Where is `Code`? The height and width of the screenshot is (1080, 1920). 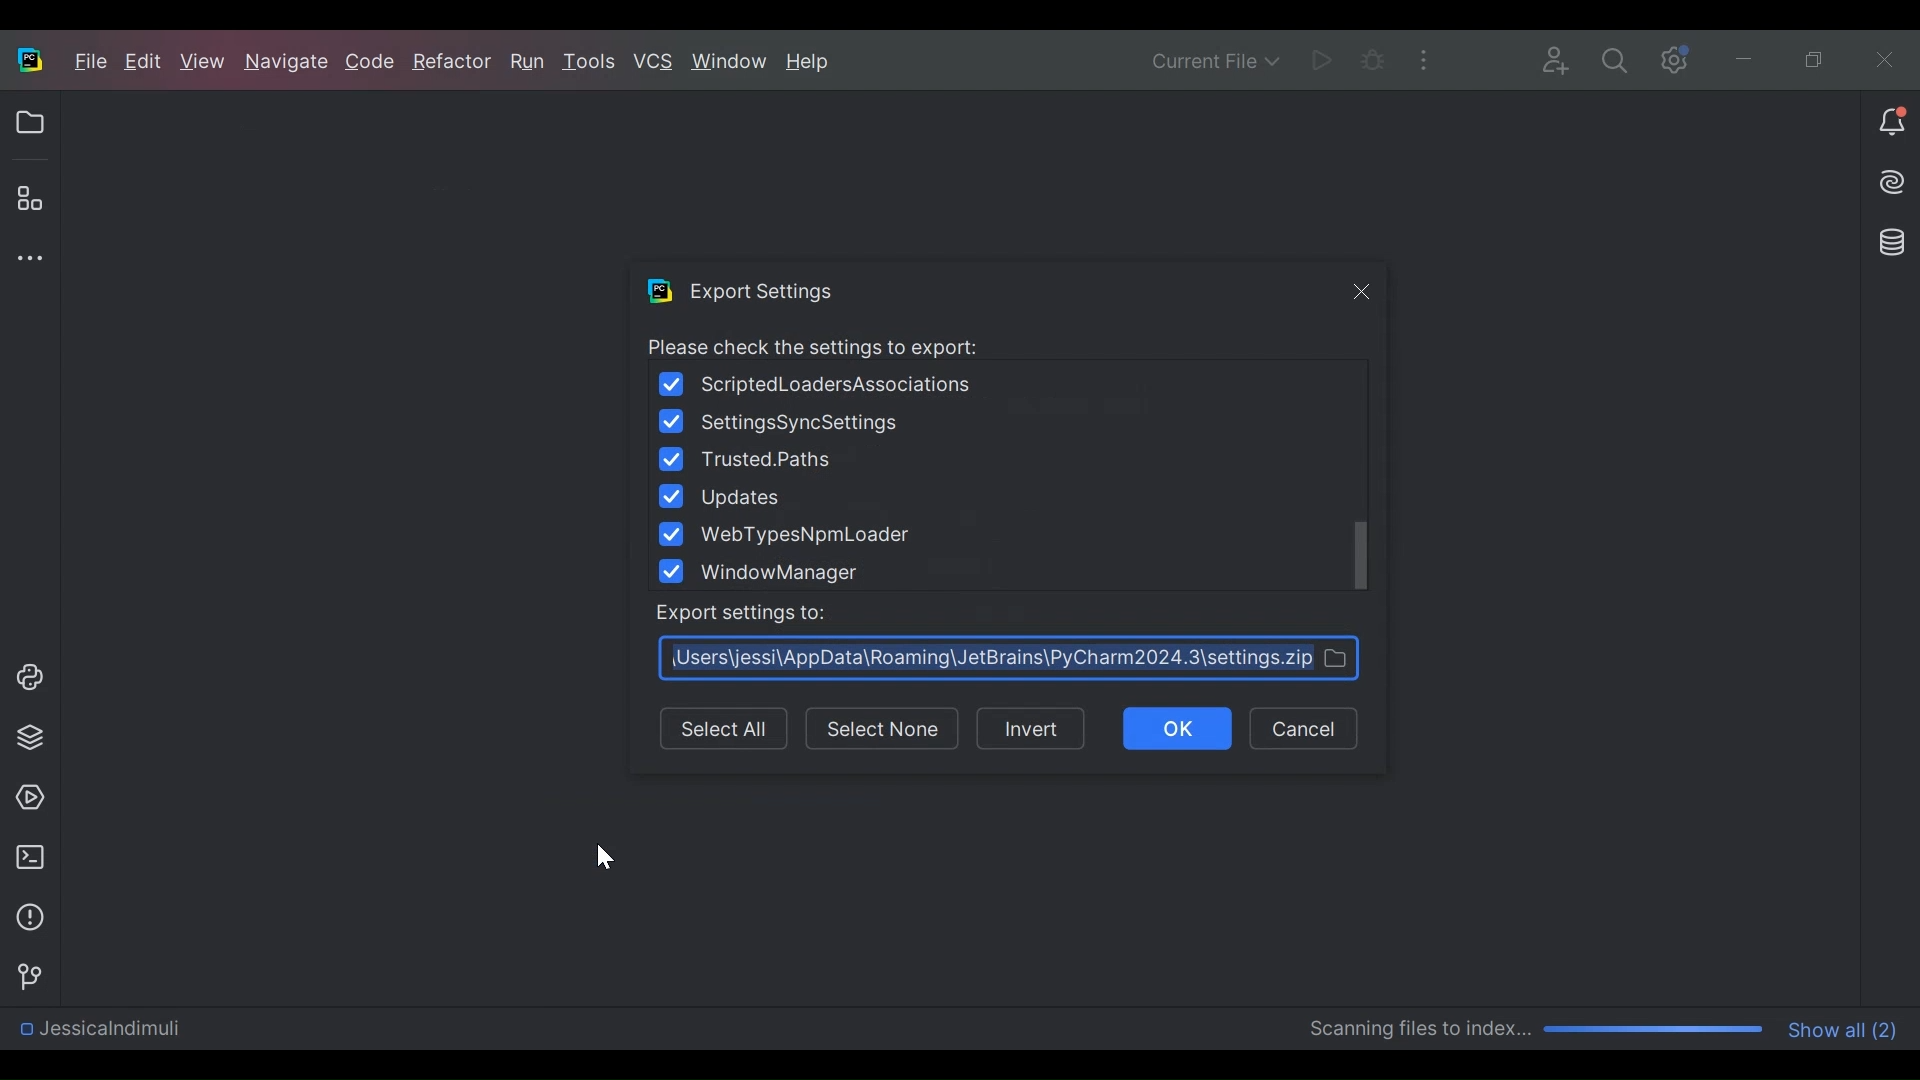 Code is located at coordinates (372, 64).